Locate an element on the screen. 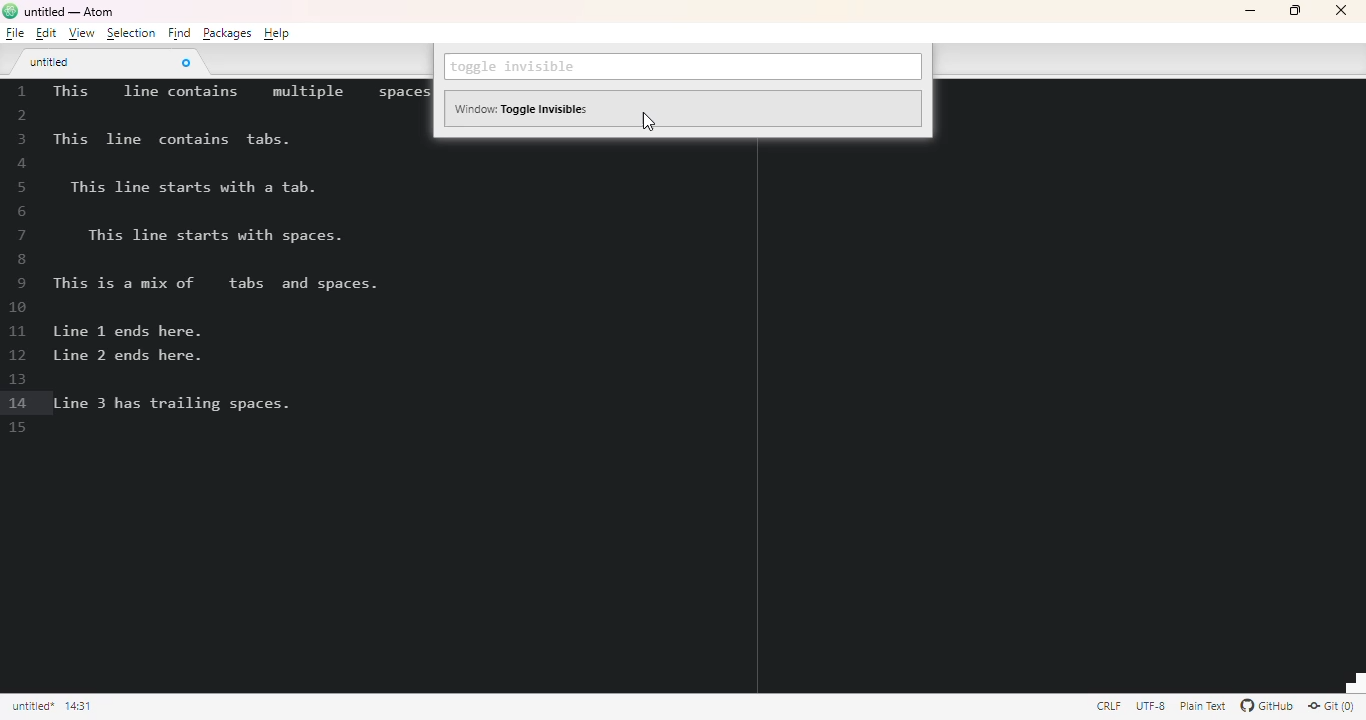  title is located at coordinates (69, 12).